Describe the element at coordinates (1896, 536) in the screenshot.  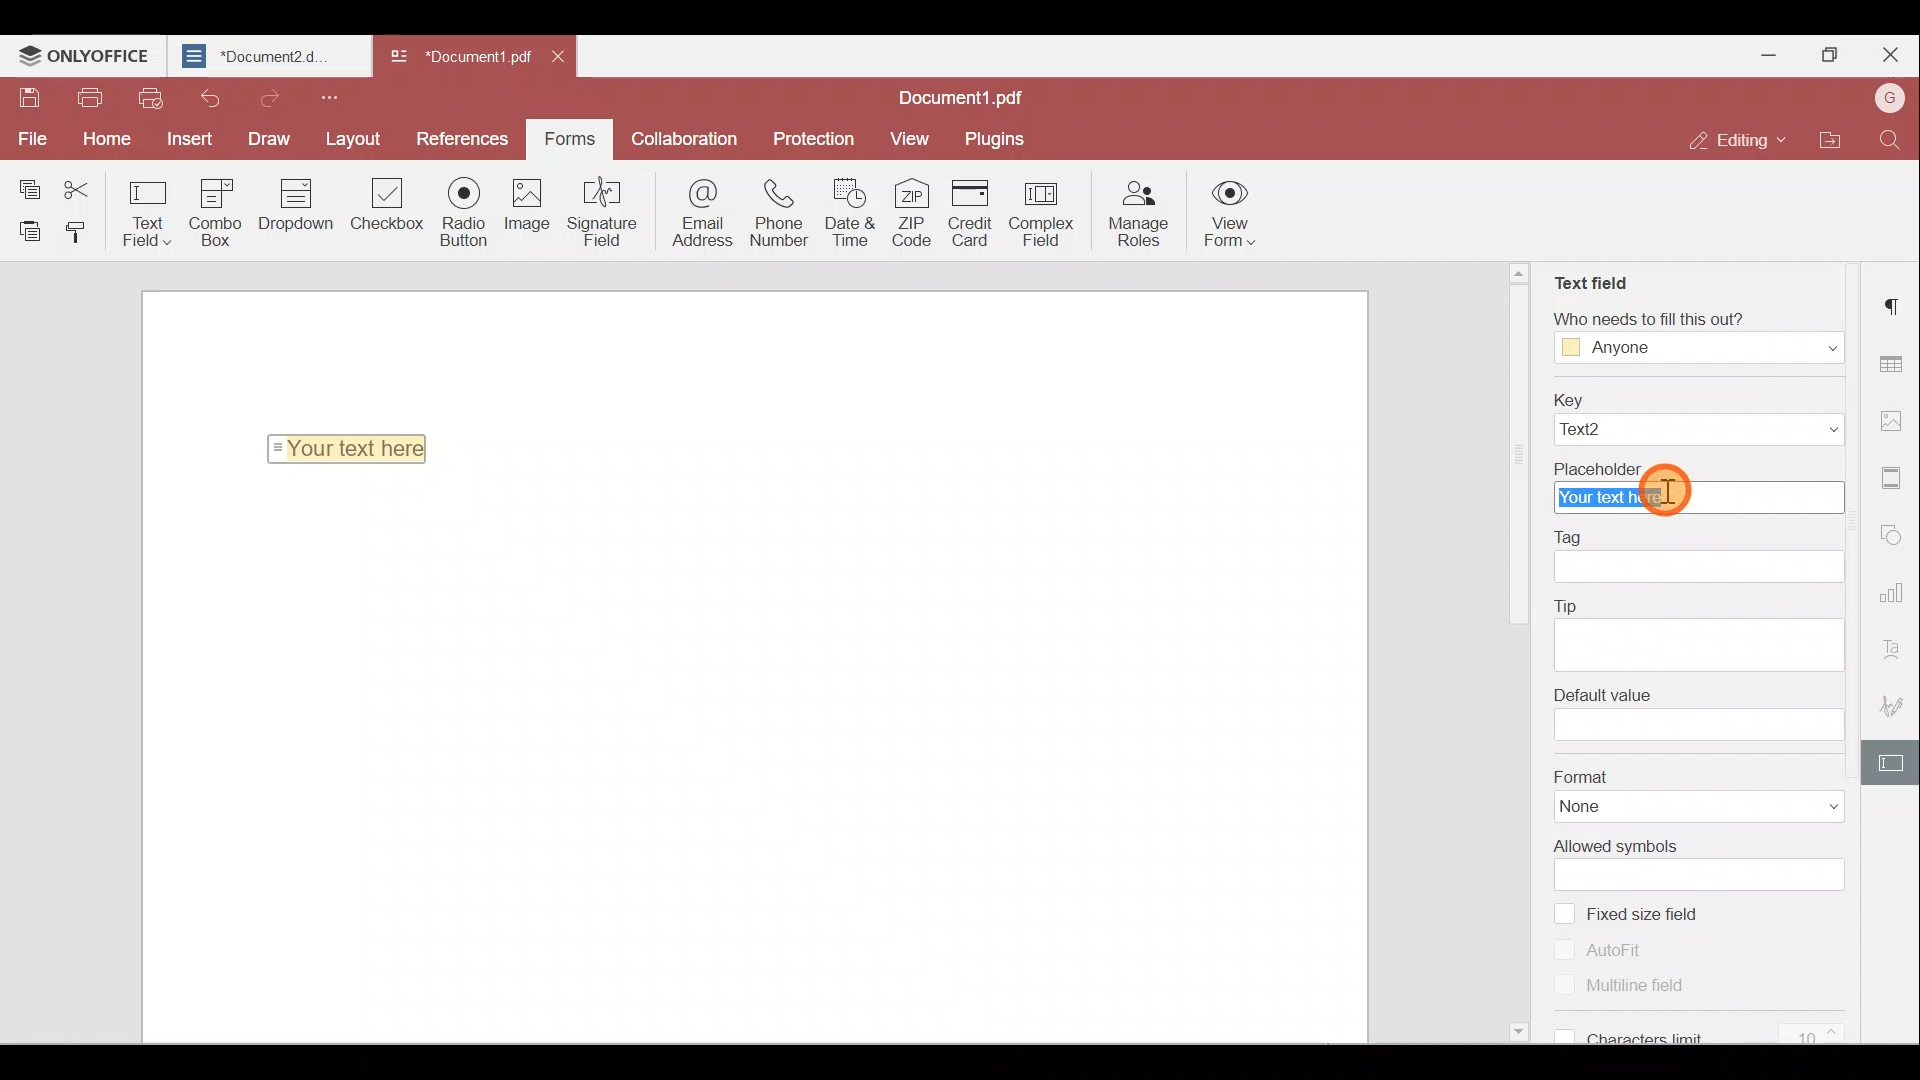
I see `Shapes settings` at that location.